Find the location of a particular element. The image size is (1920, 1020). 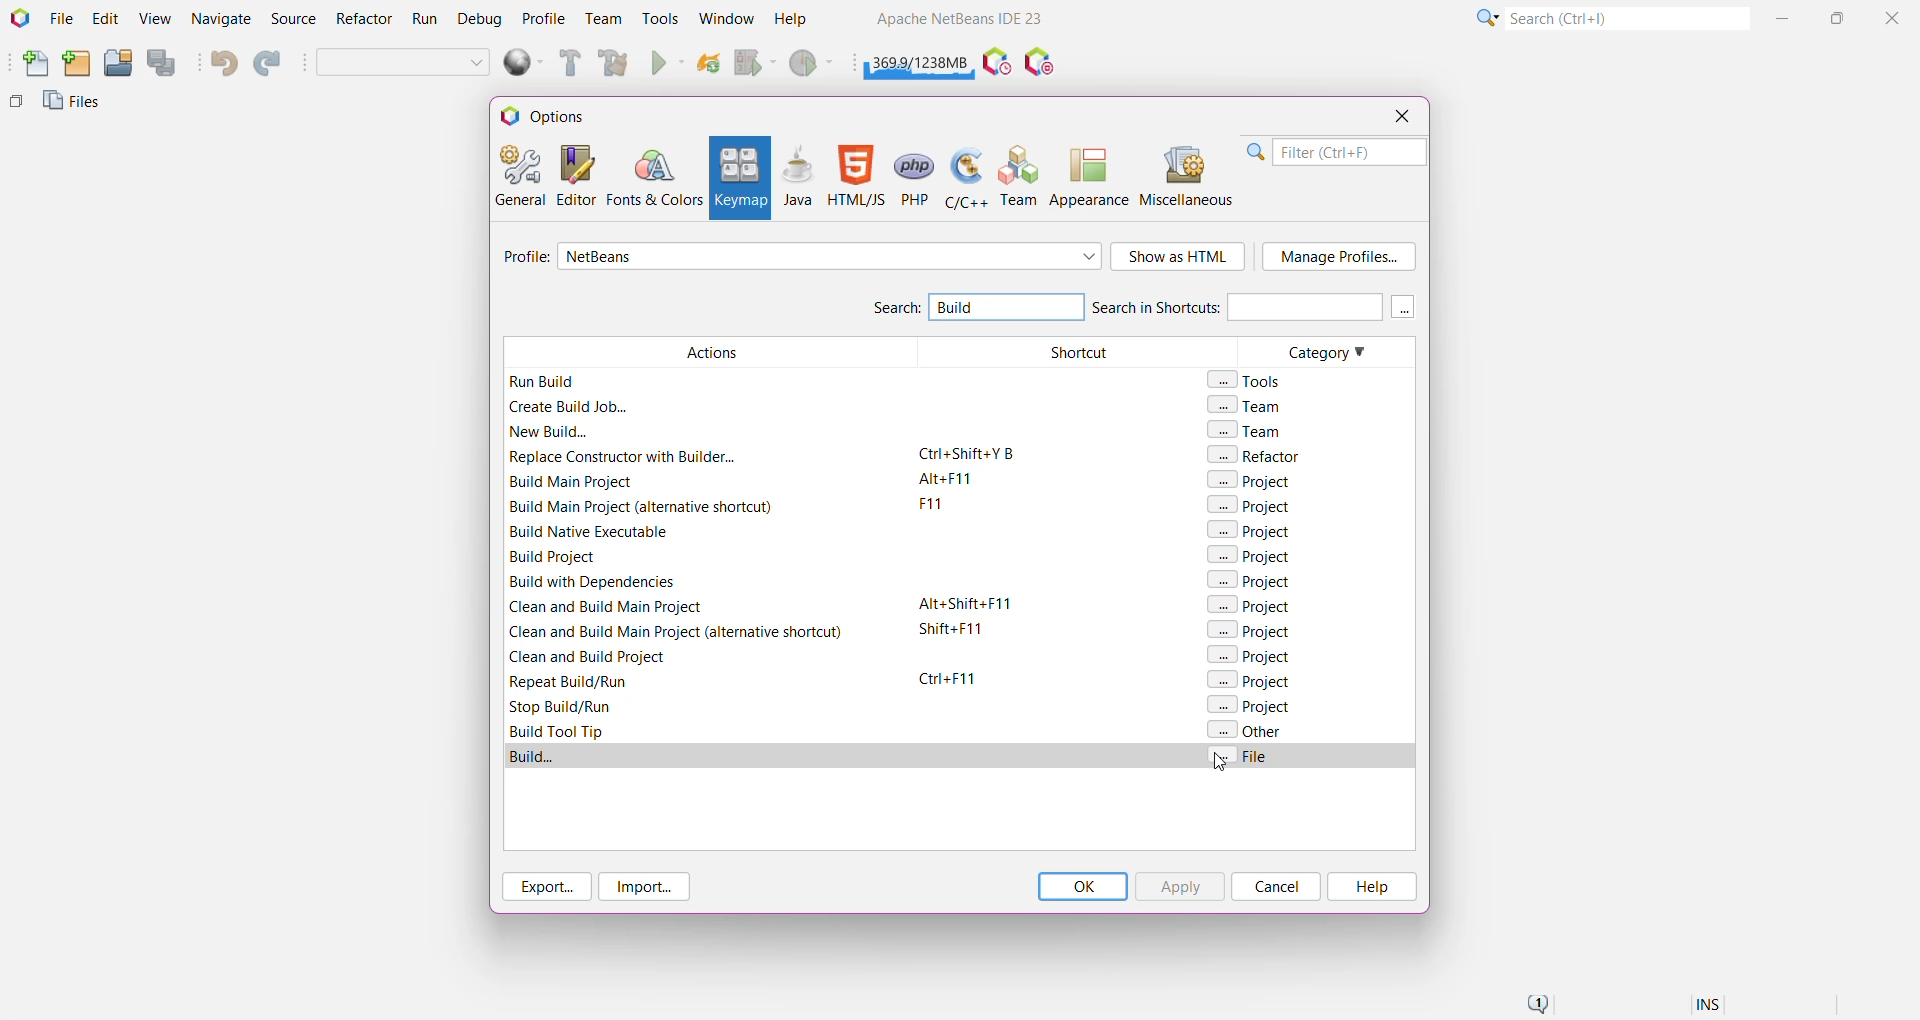

Tools is located at coordinates (661, 17).